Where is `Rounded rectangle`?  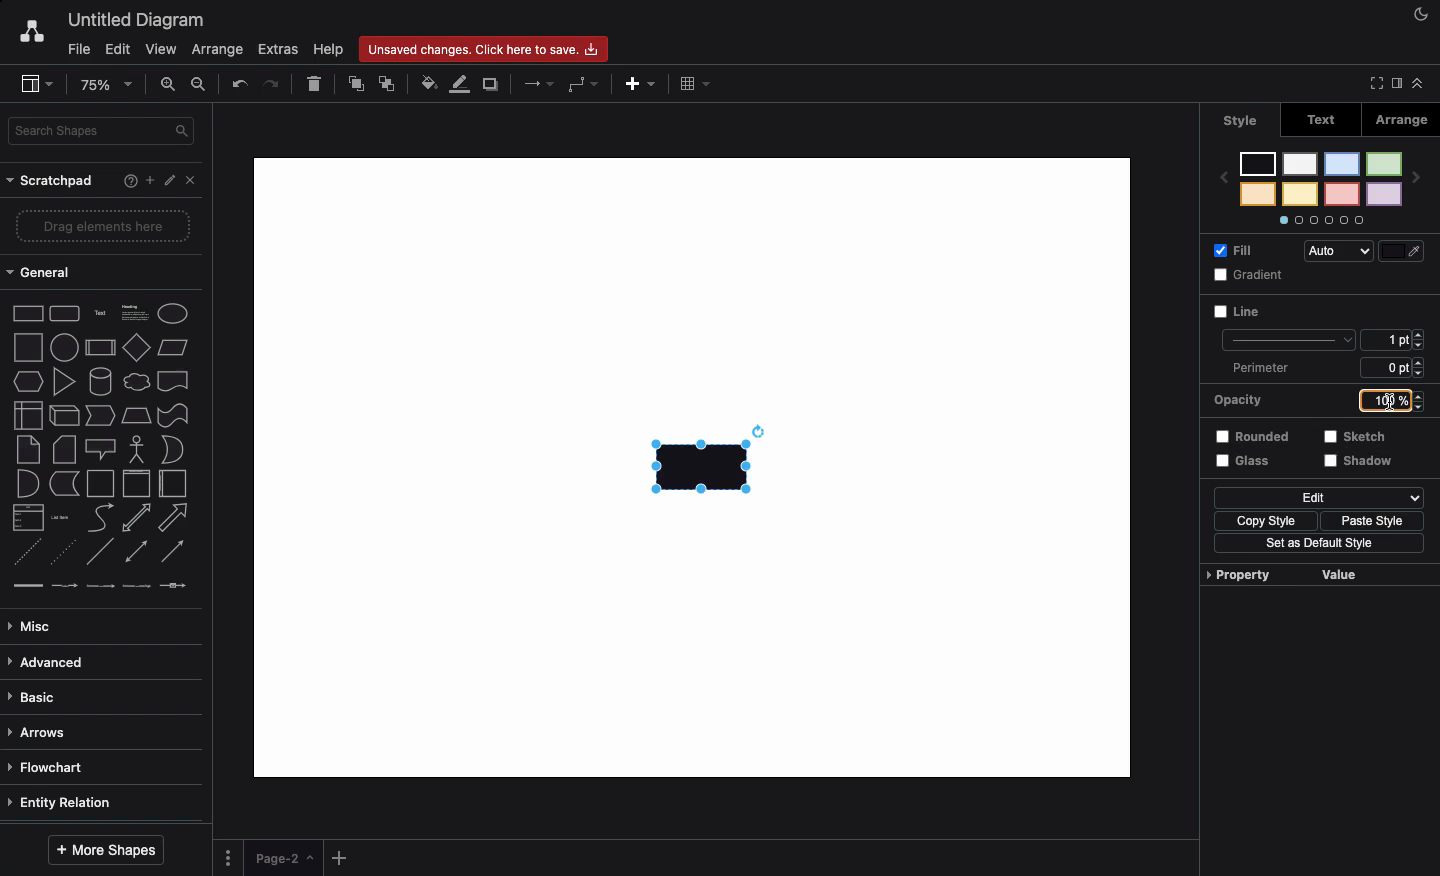
Rounded rectangle is located at coordinates (67, 315).